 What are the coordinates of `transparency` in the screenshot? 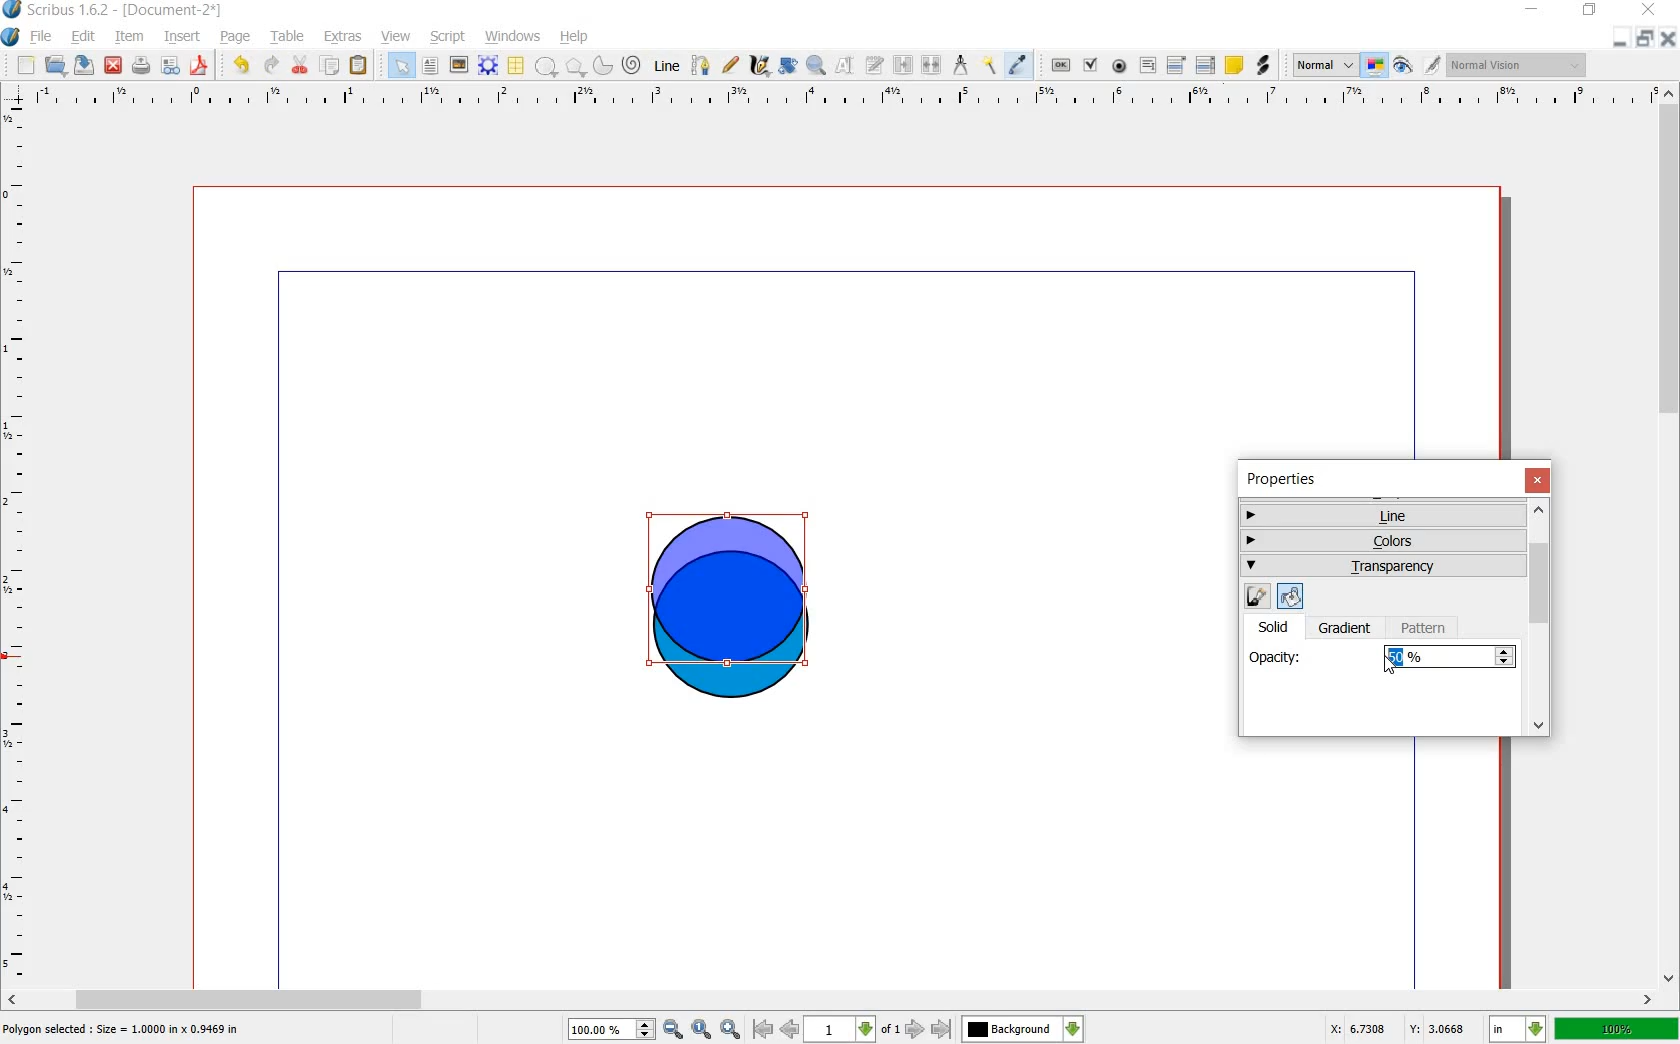 It's located at (1384, 567).